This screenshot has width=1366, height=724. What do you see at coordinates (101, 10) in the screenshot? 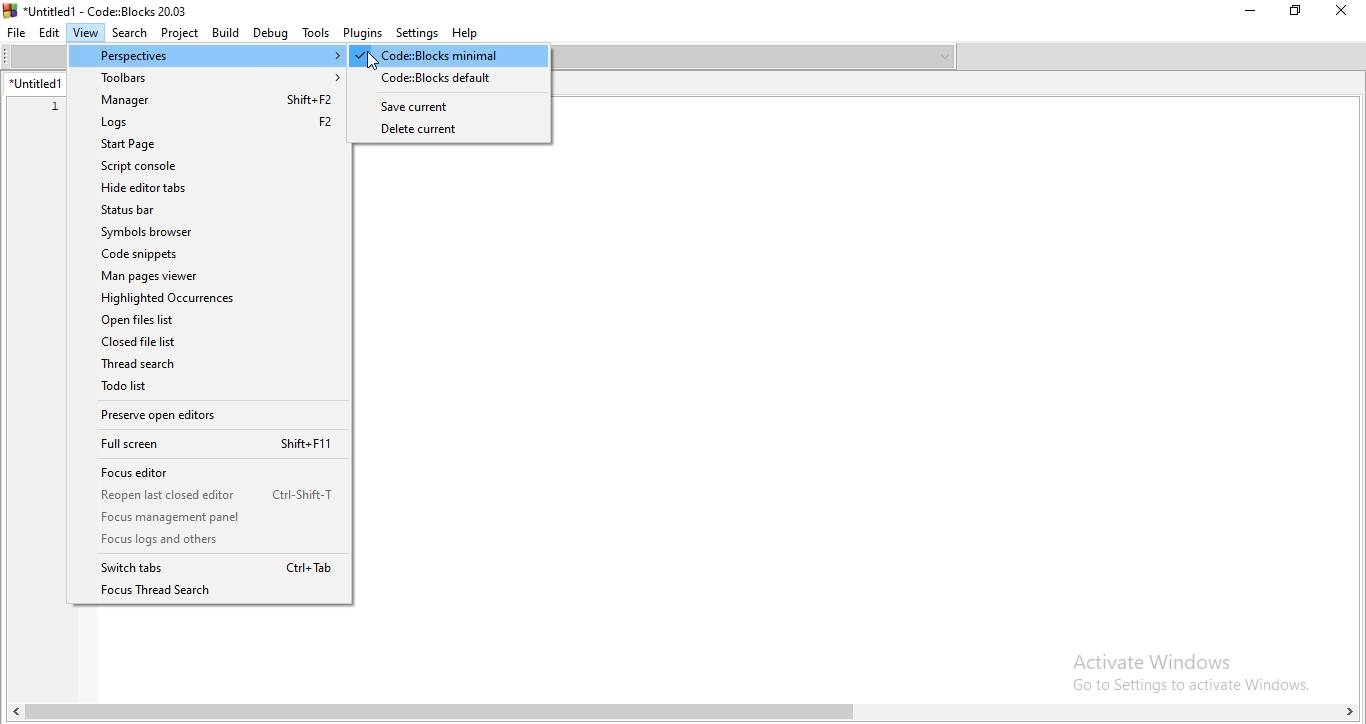
I see `*Untitled! - Code::Blocks 20.03` at bounding box center [101, 10].